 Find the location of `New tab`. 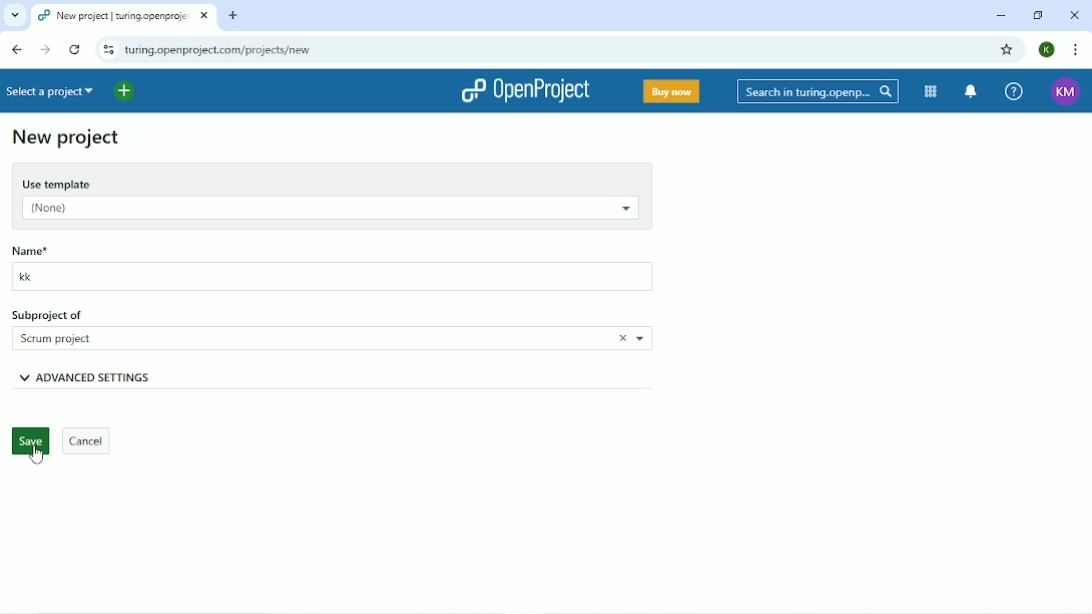

New tab is located at coordinates (234, 15).